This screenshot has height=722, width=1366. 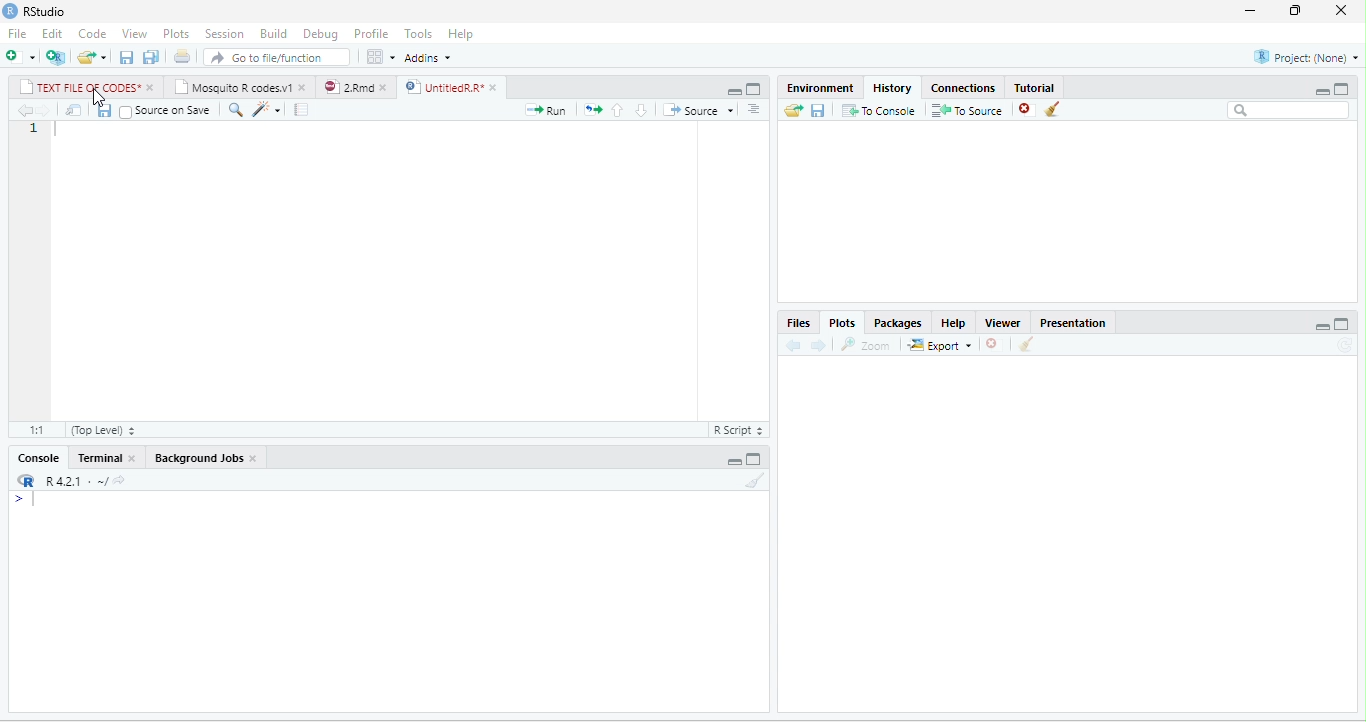 I want to click on Background Jobs, so click(x=197, y=457).